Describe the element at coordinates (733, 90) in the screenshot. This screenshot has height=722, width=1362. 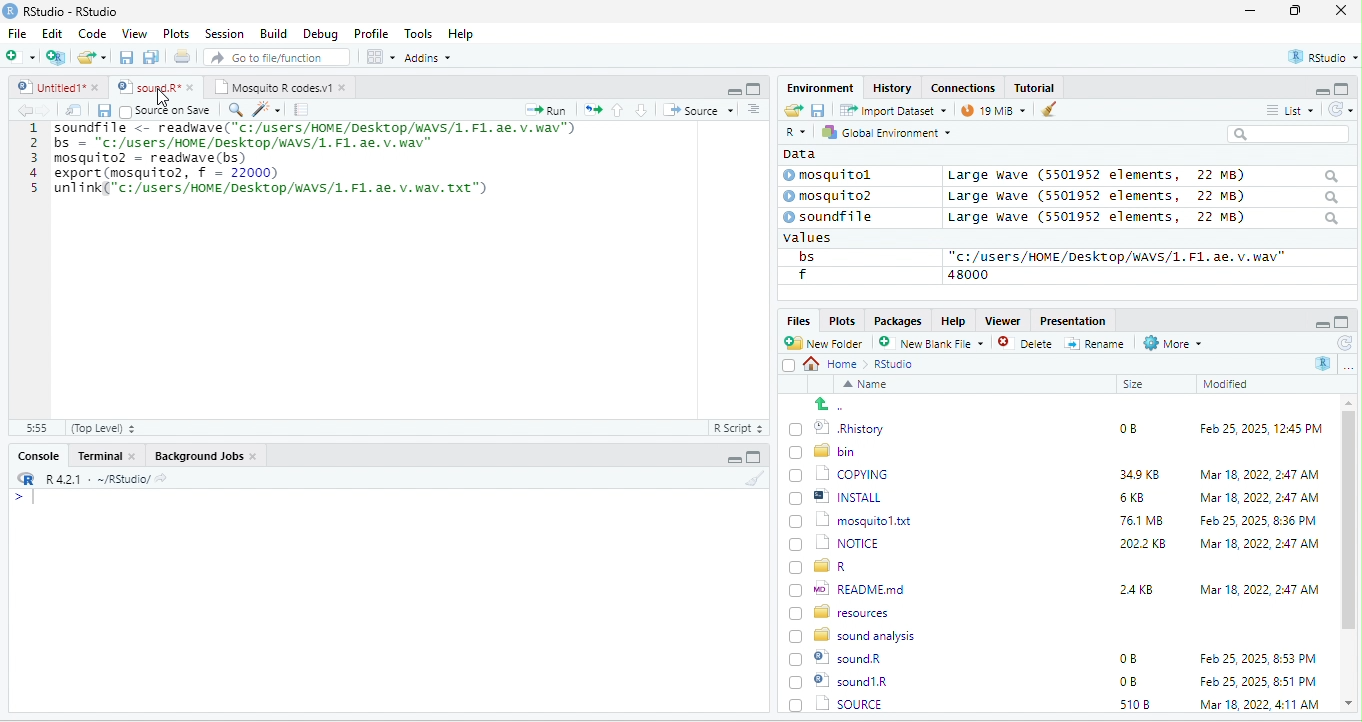
I see `minimize` at that location.